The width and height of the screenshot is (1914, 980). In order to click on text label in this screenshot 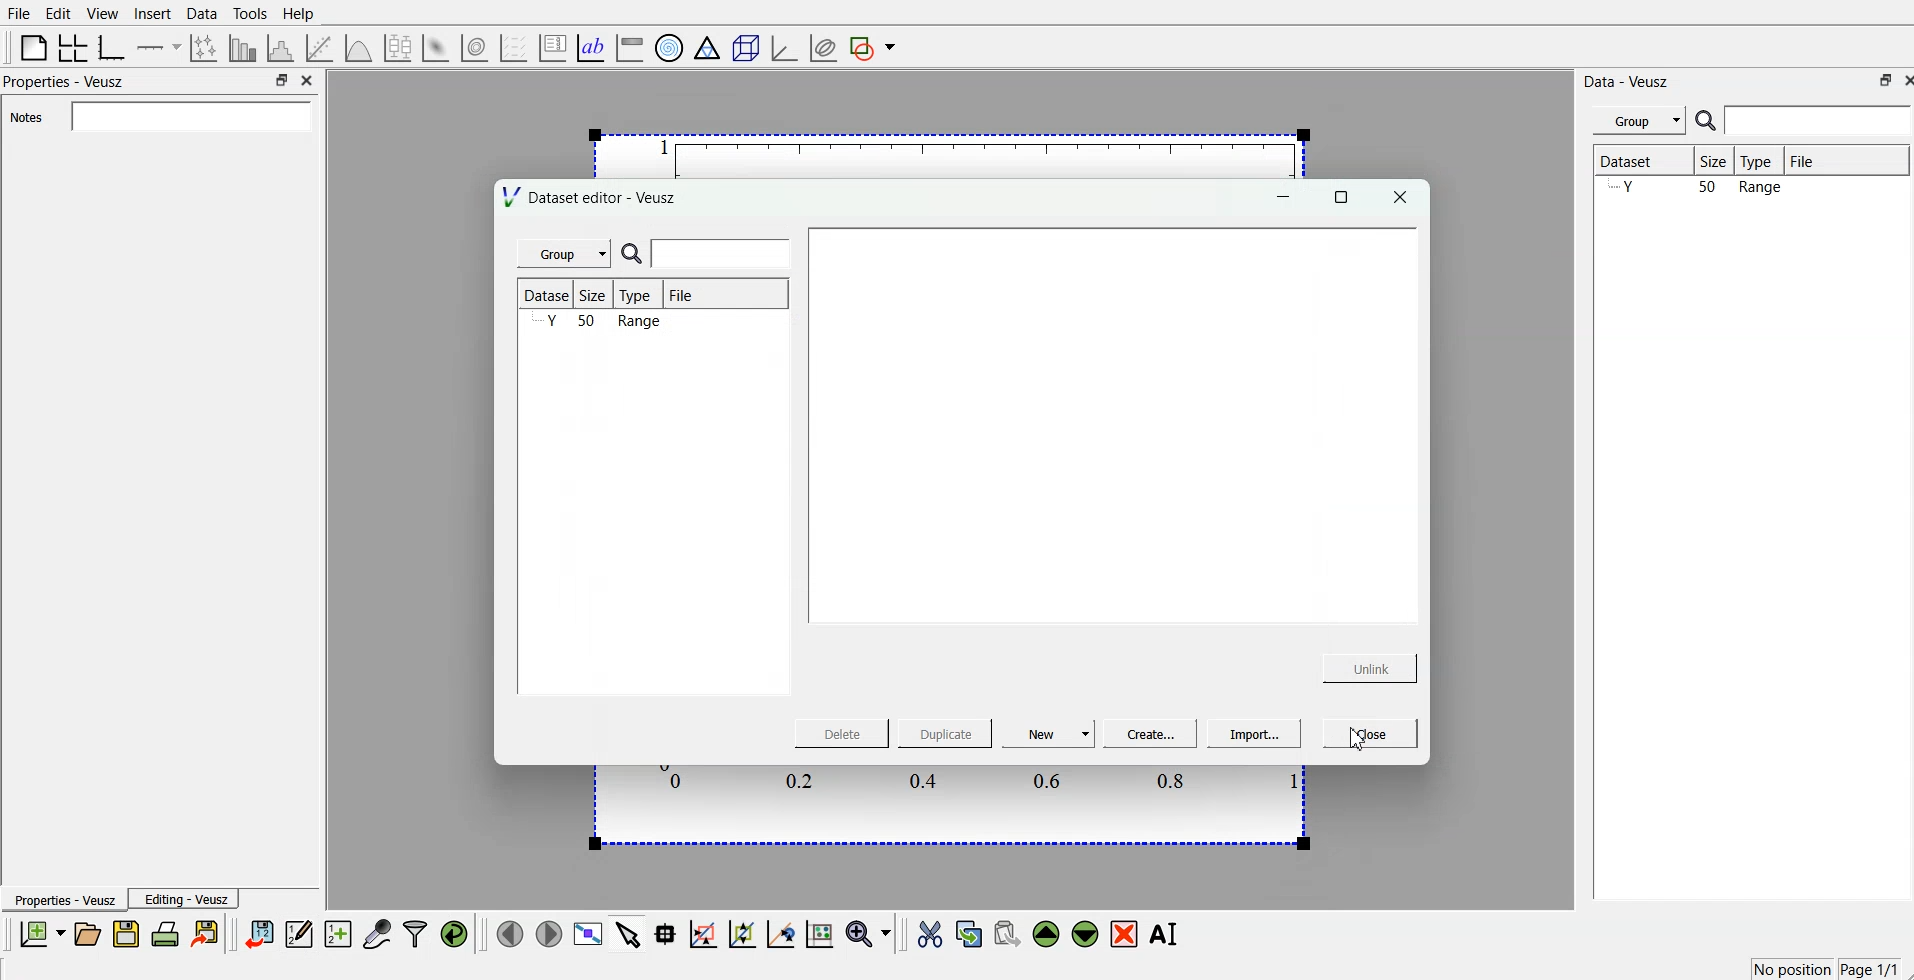, I will do `click(591, 46)`.